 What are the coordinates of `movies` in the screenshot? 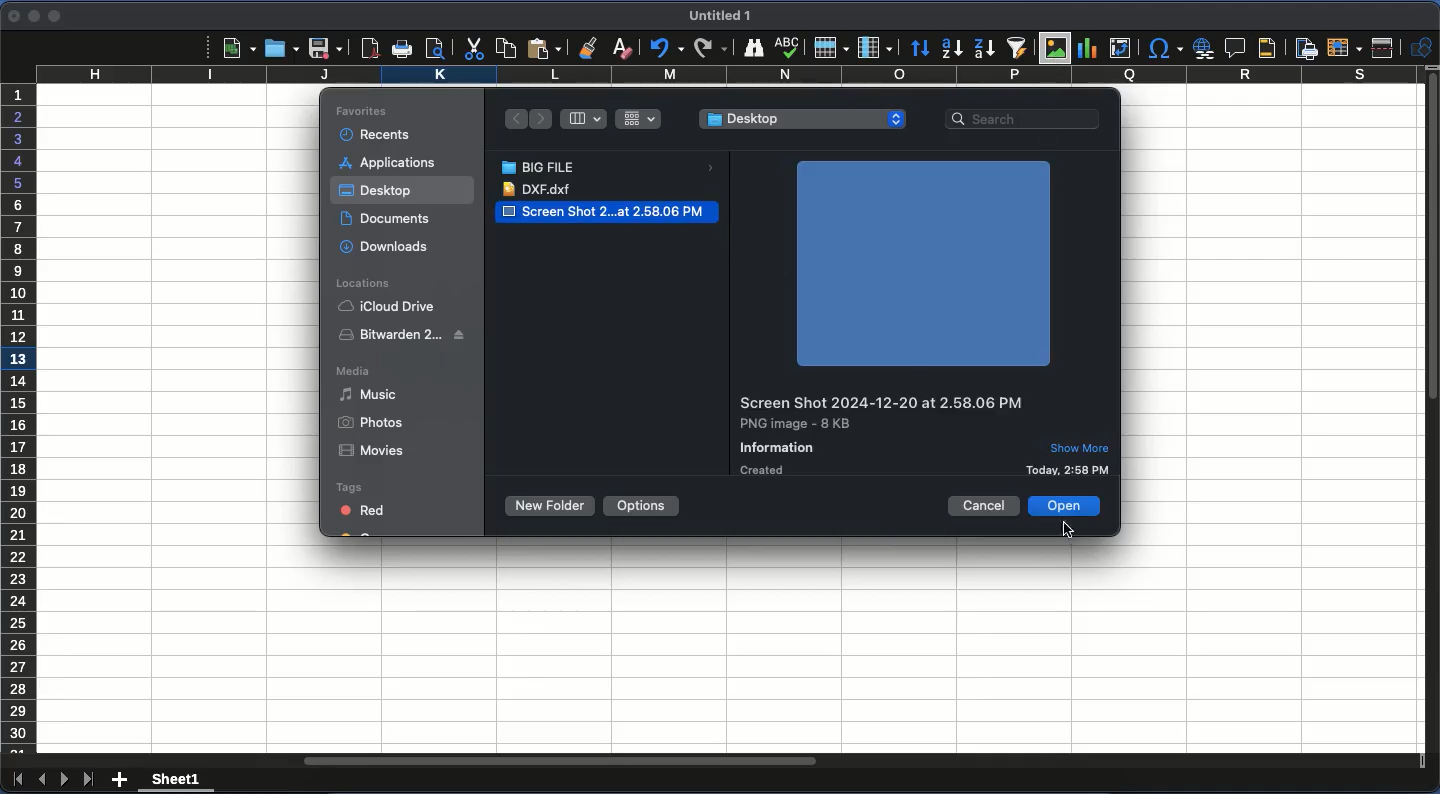 It's located at (373, 449).